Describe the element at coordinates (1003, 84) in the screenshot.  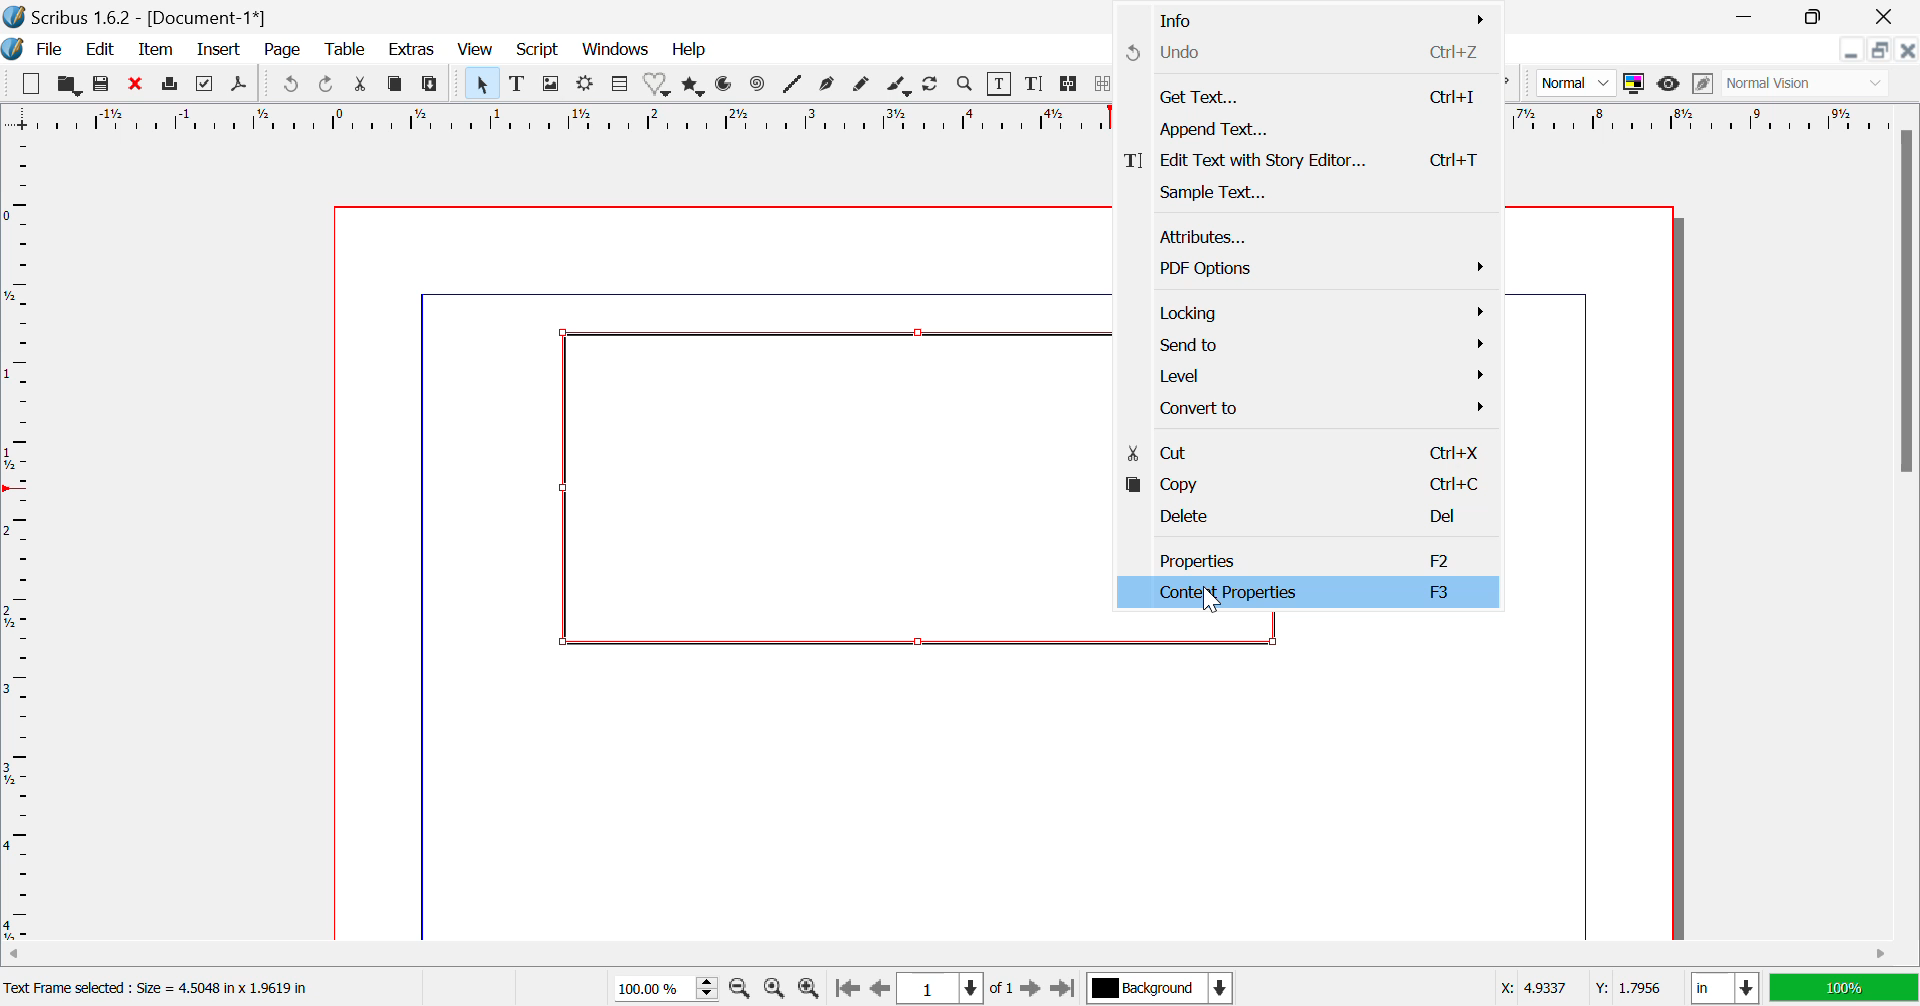
I see `Edit Content in Frames` at that location.